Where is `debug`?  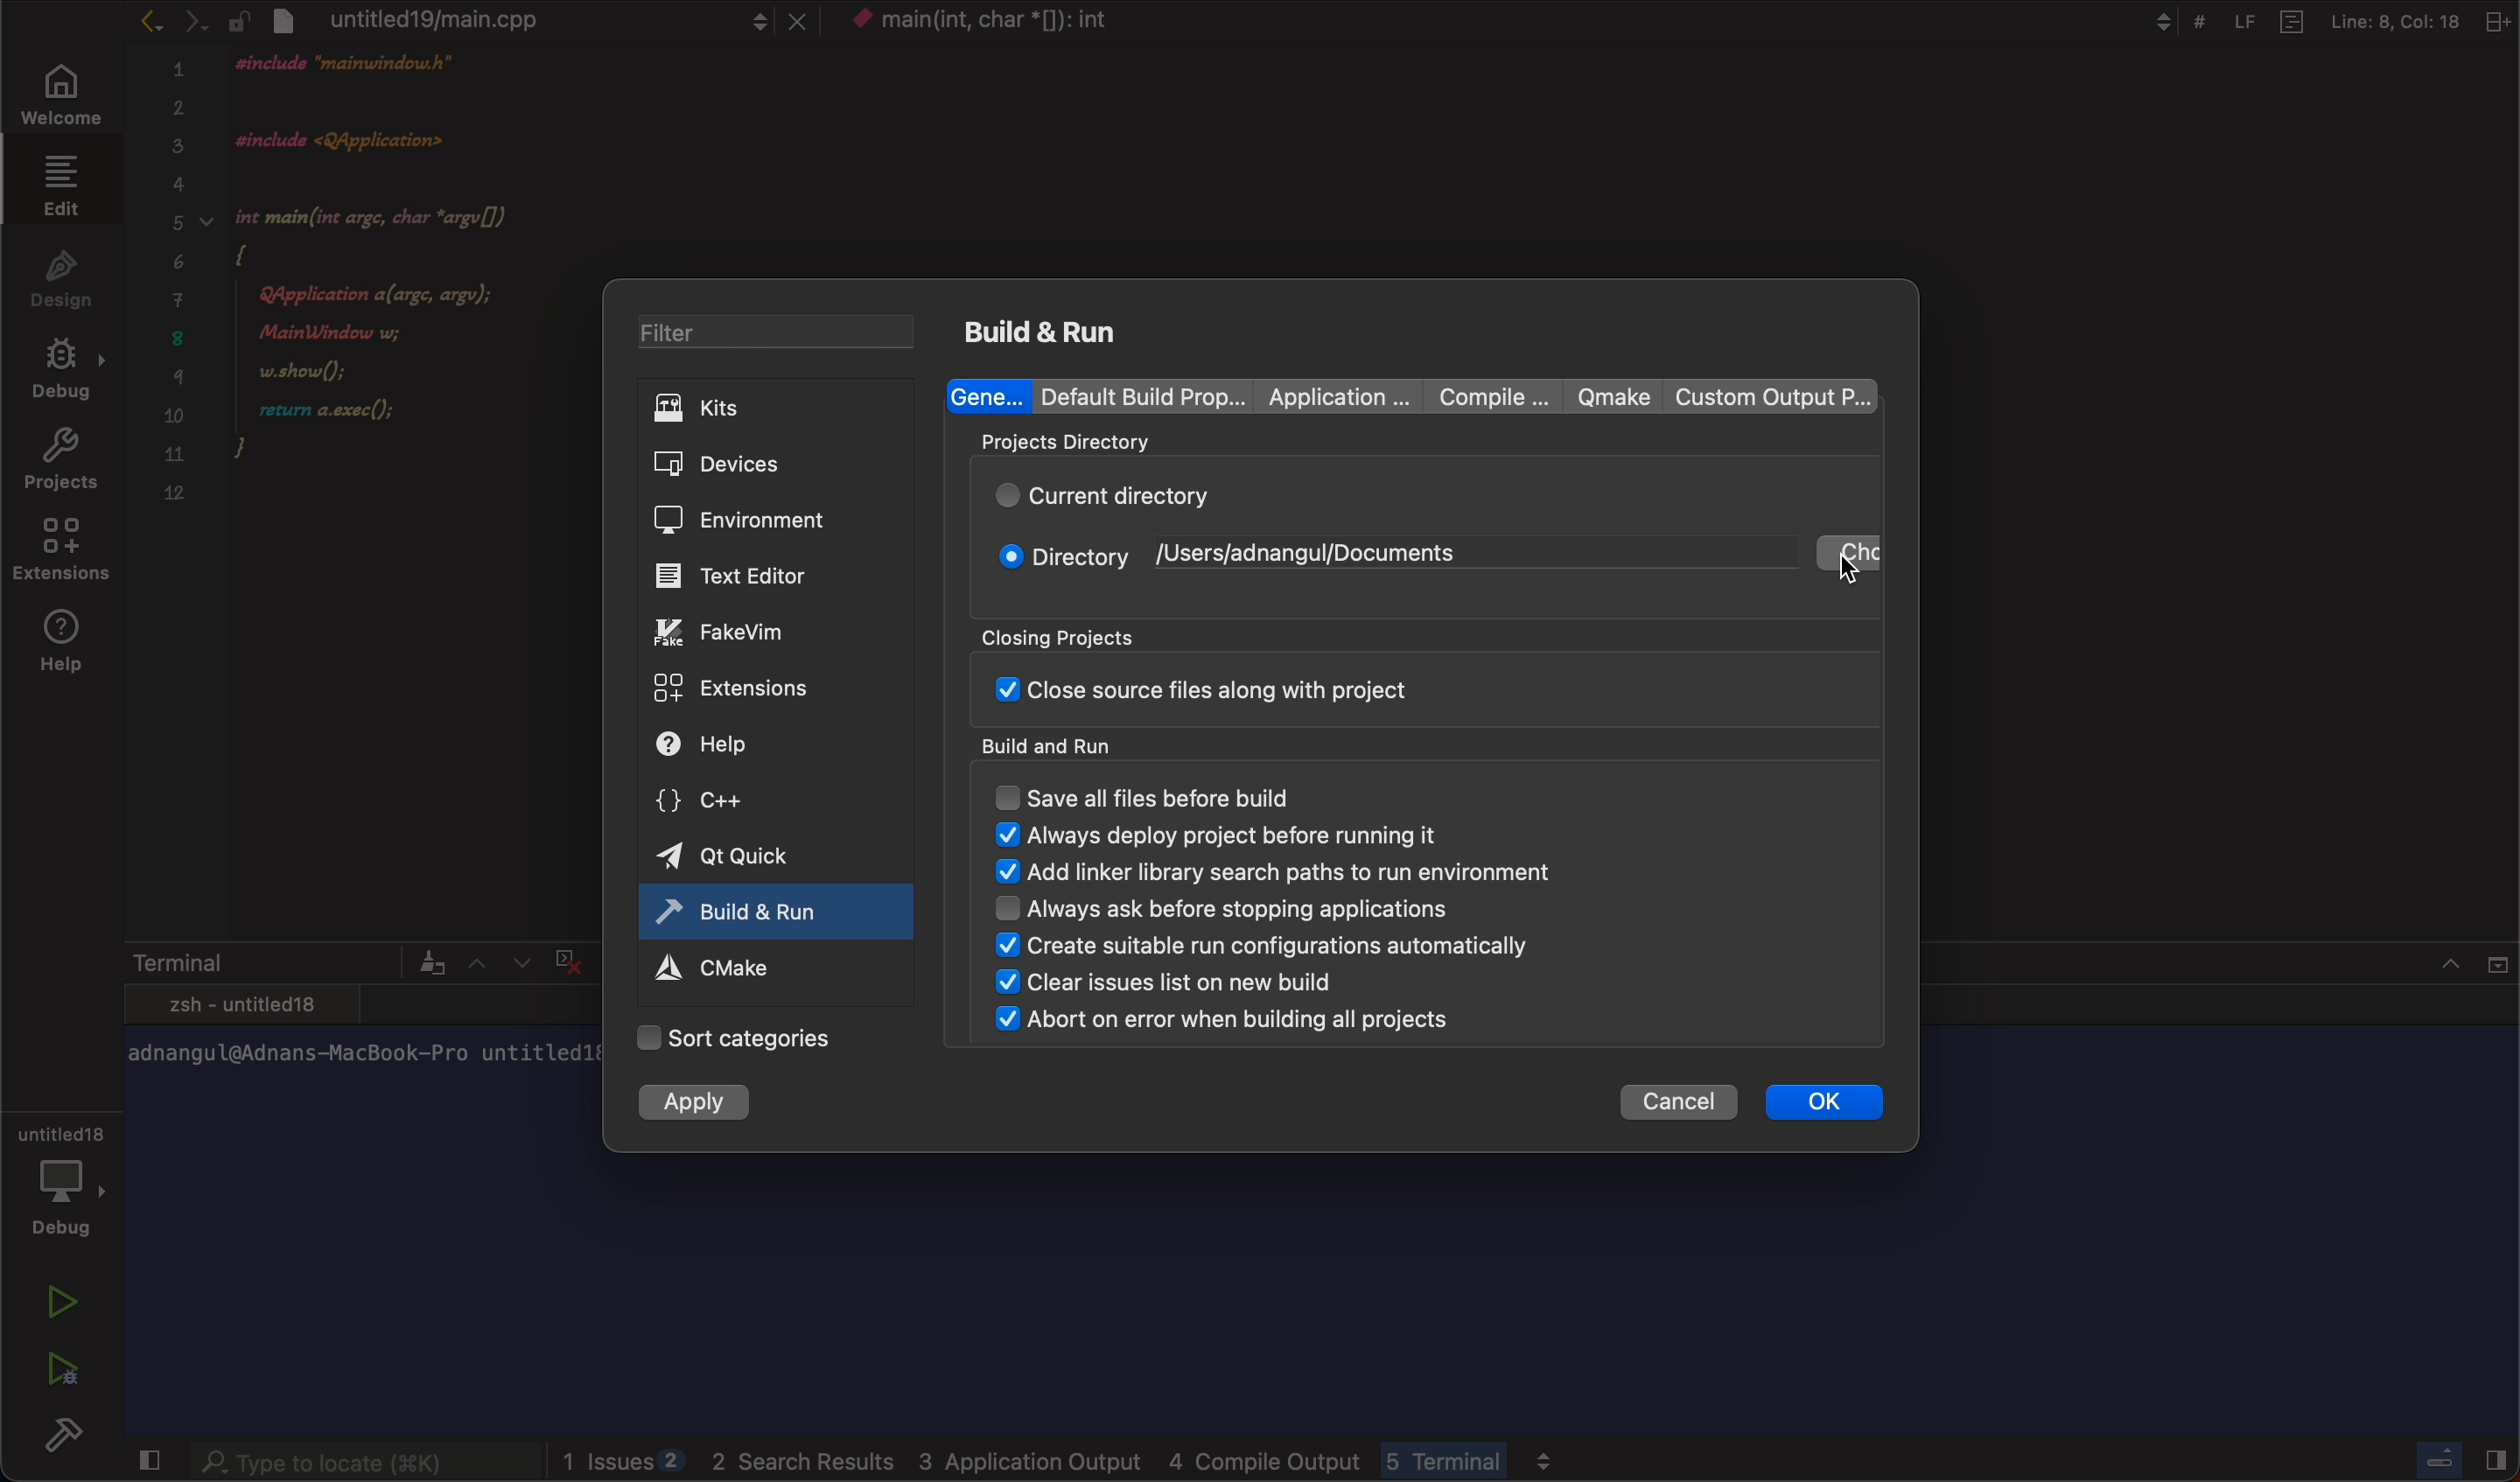
debug is located at coordinates (65, 366).